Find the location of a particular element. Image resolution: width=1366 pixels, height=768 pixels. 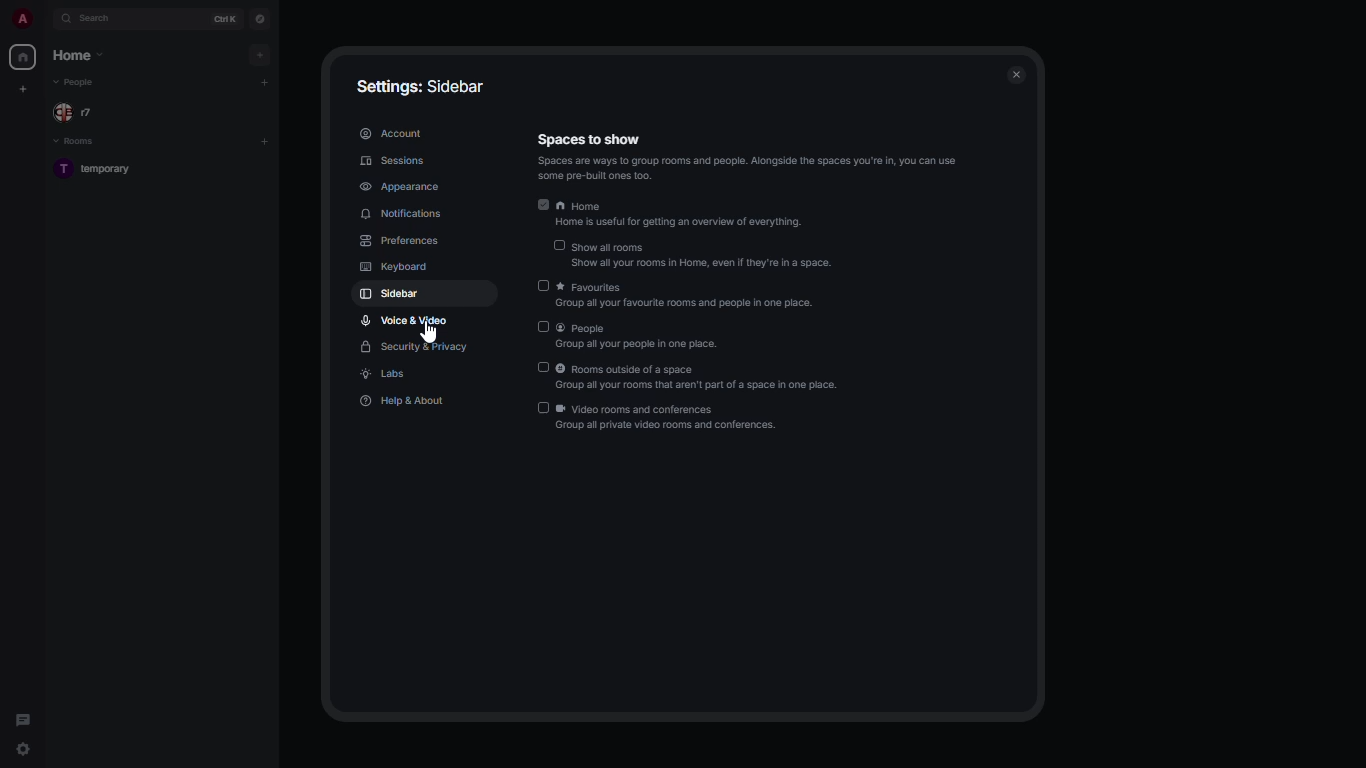

disabled is located at coordinates (542, 327).